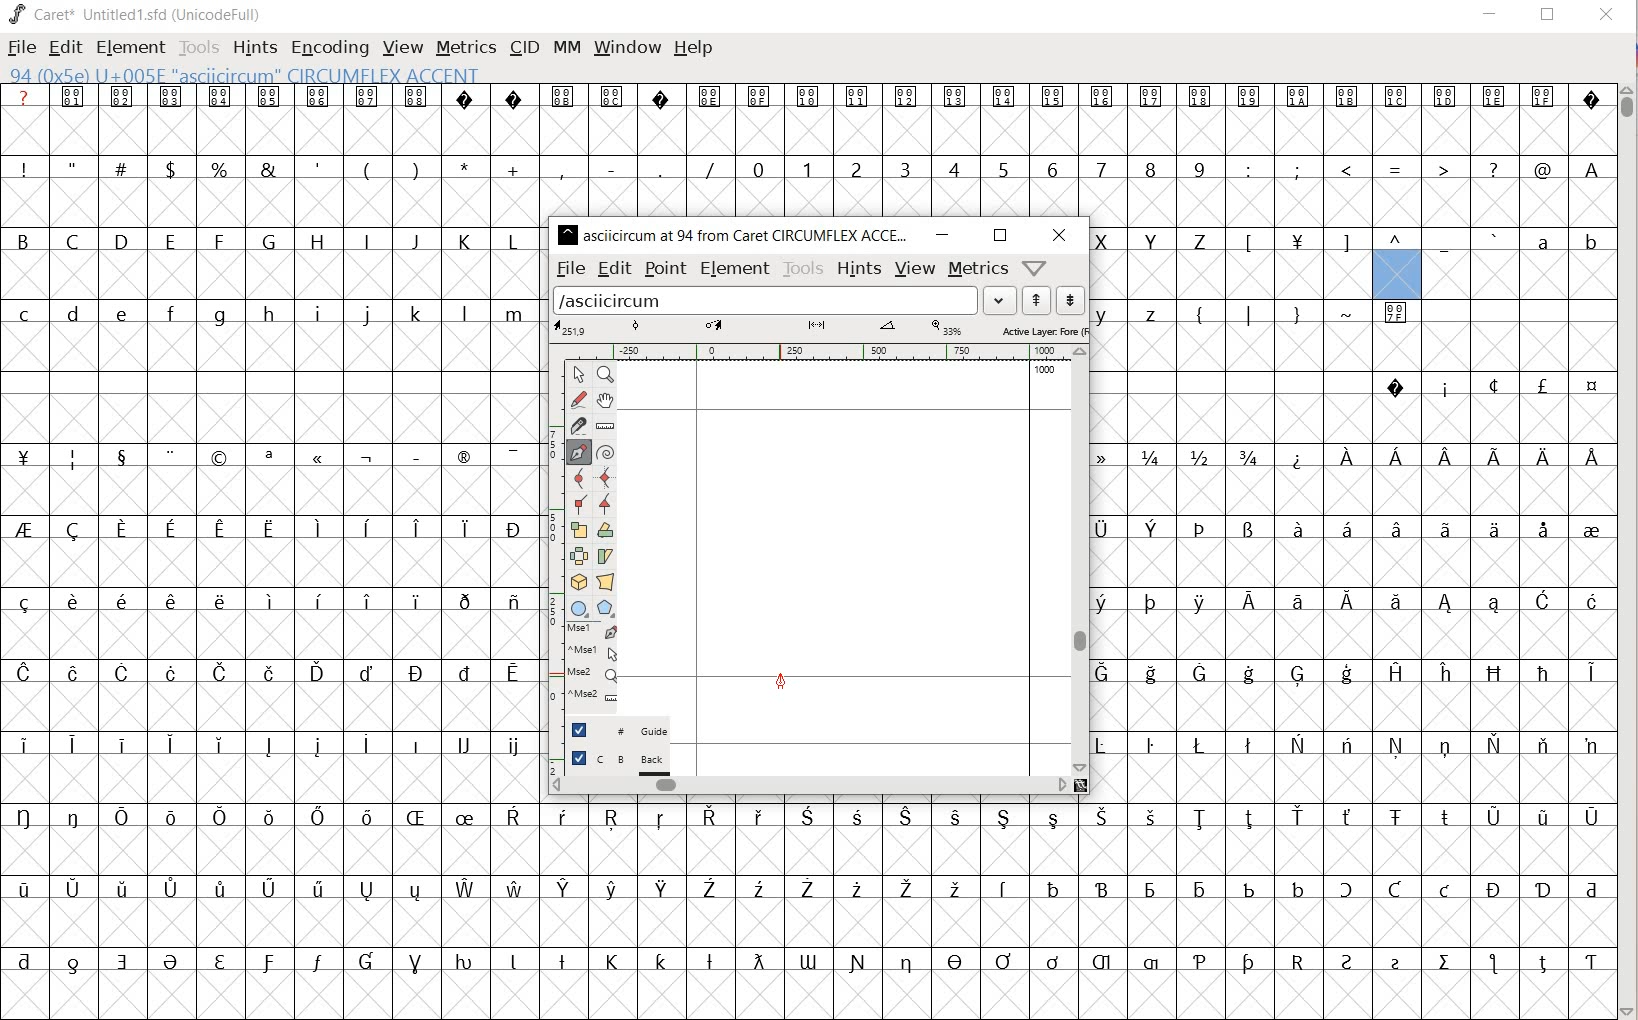 Image resolution: width=1638 pixels, height=1020 pixels. Describe the element at coordinates (609, 375) in the screenshot. I see `MAGNIFY` at that location.